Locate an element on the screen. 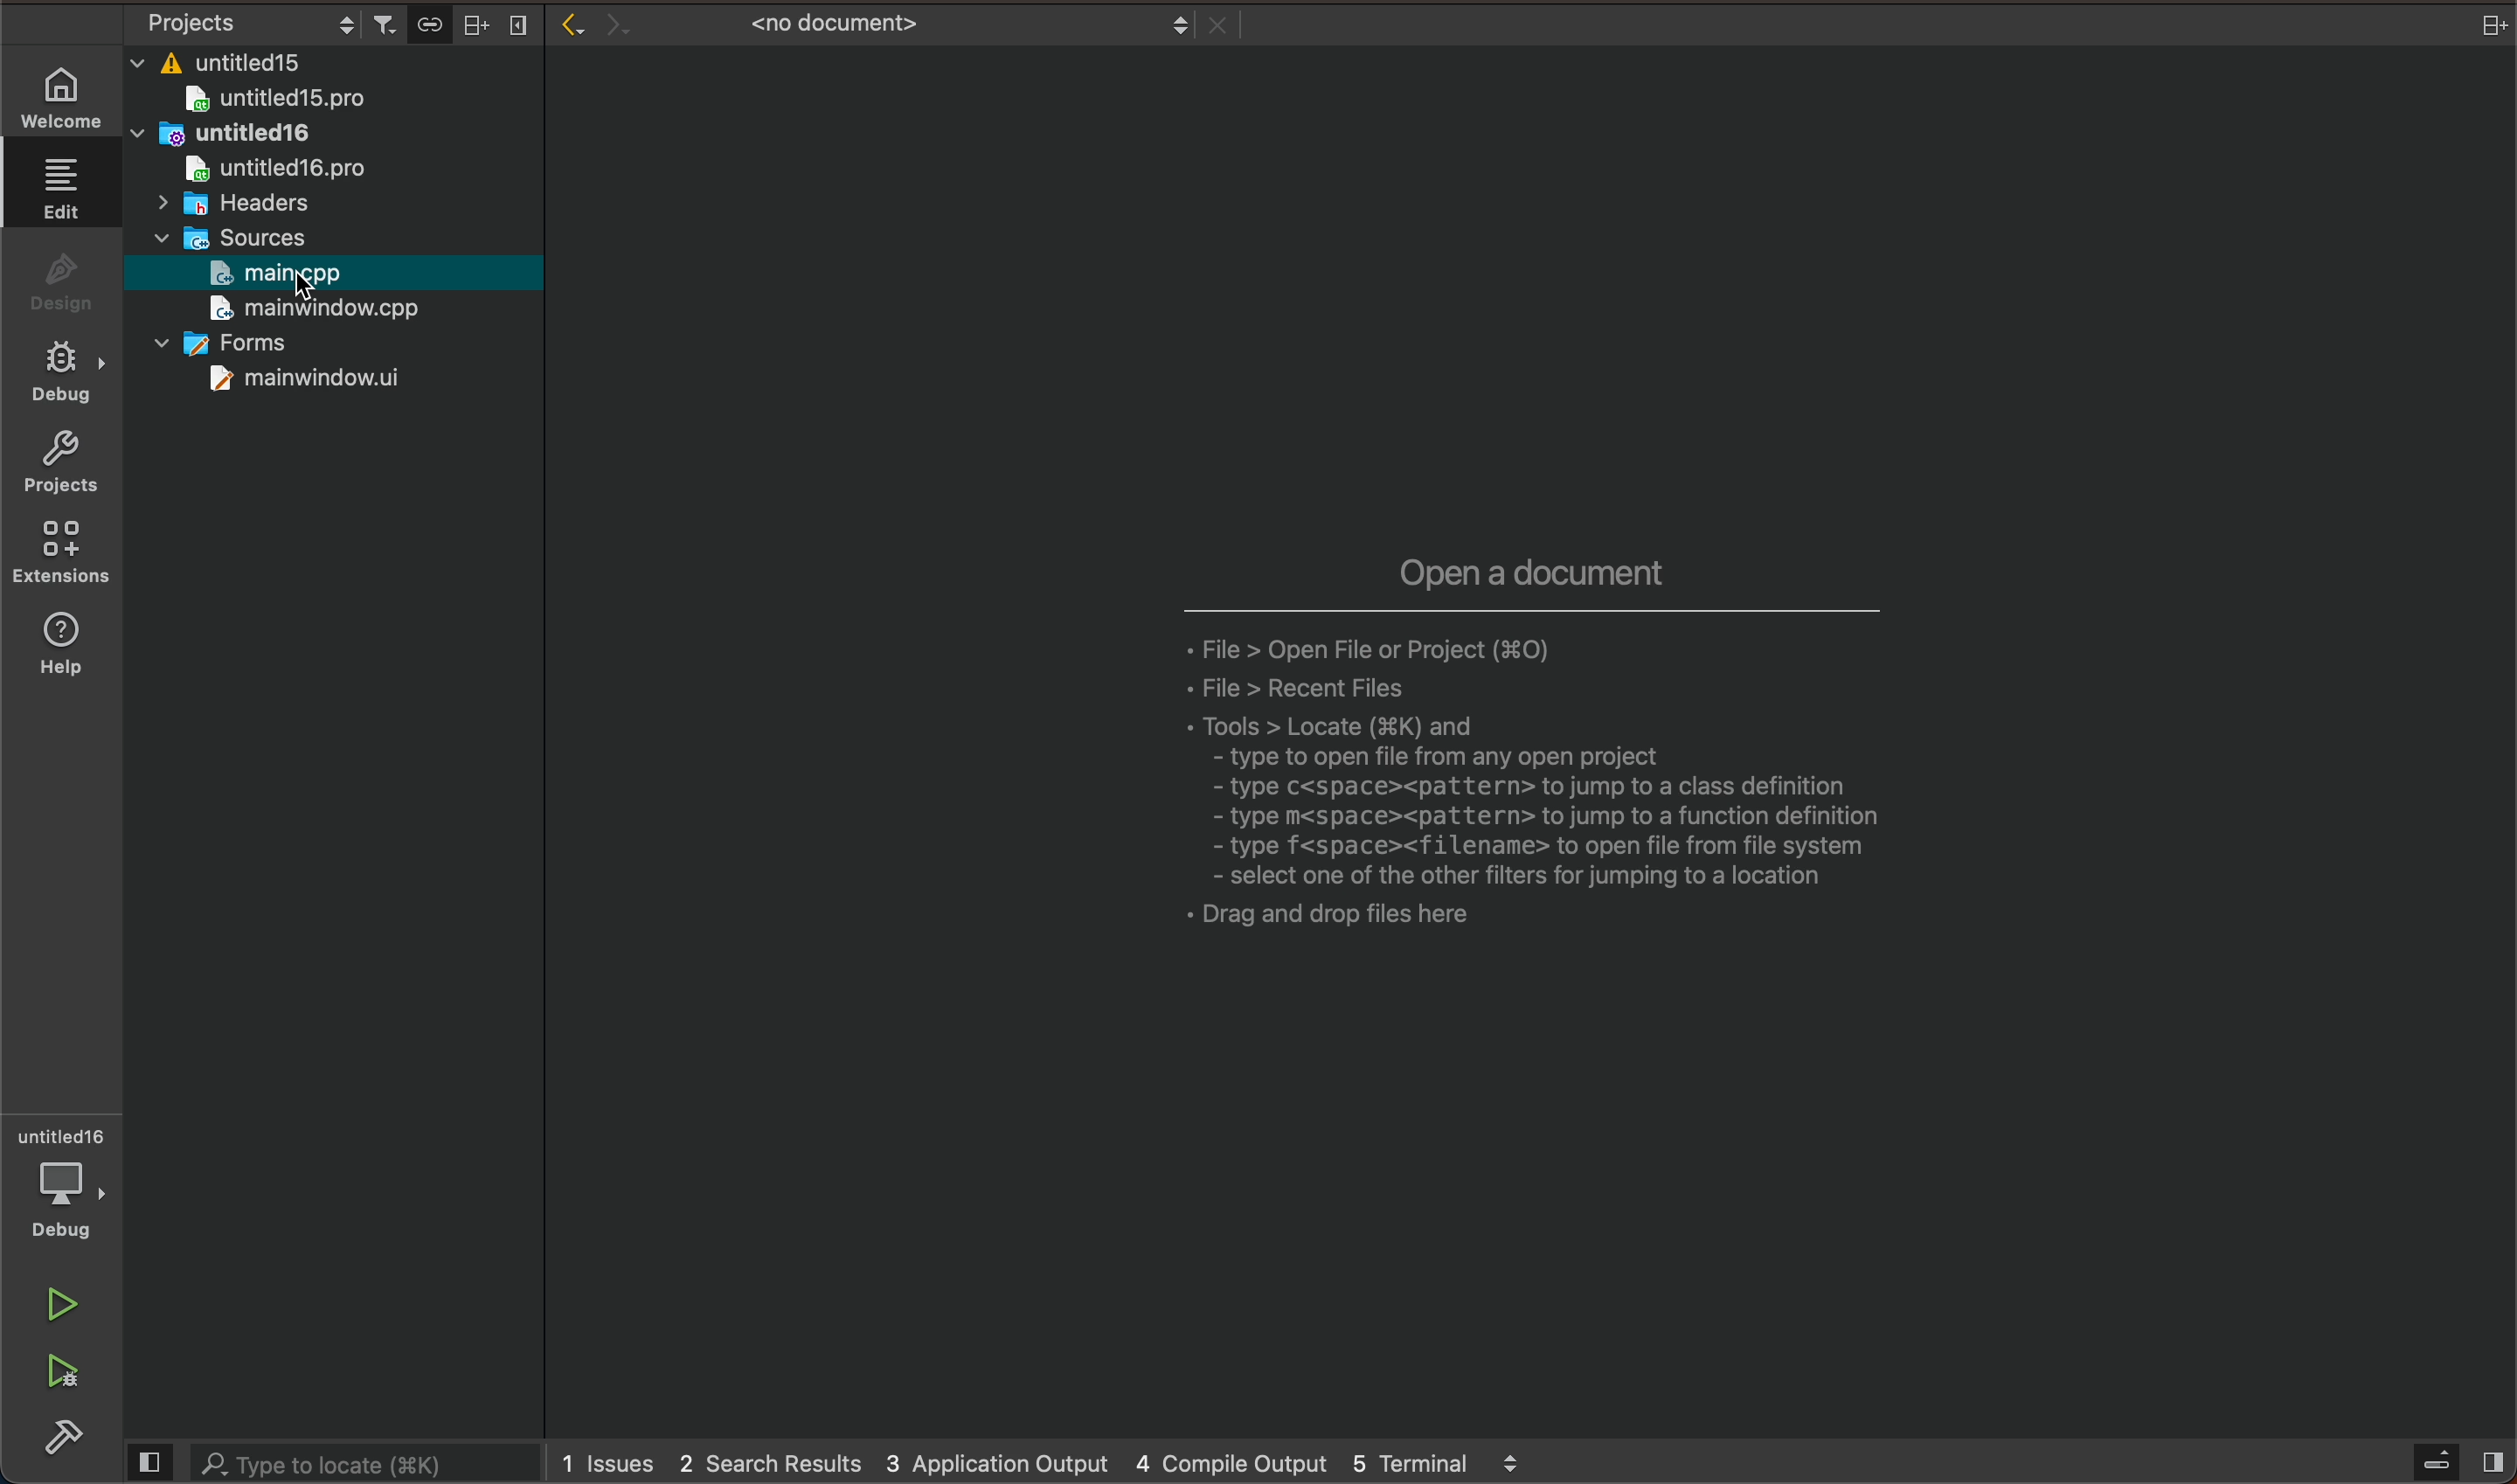 This screenshot has width=2517, height=1484. filter is located at coordinates (386, 24).